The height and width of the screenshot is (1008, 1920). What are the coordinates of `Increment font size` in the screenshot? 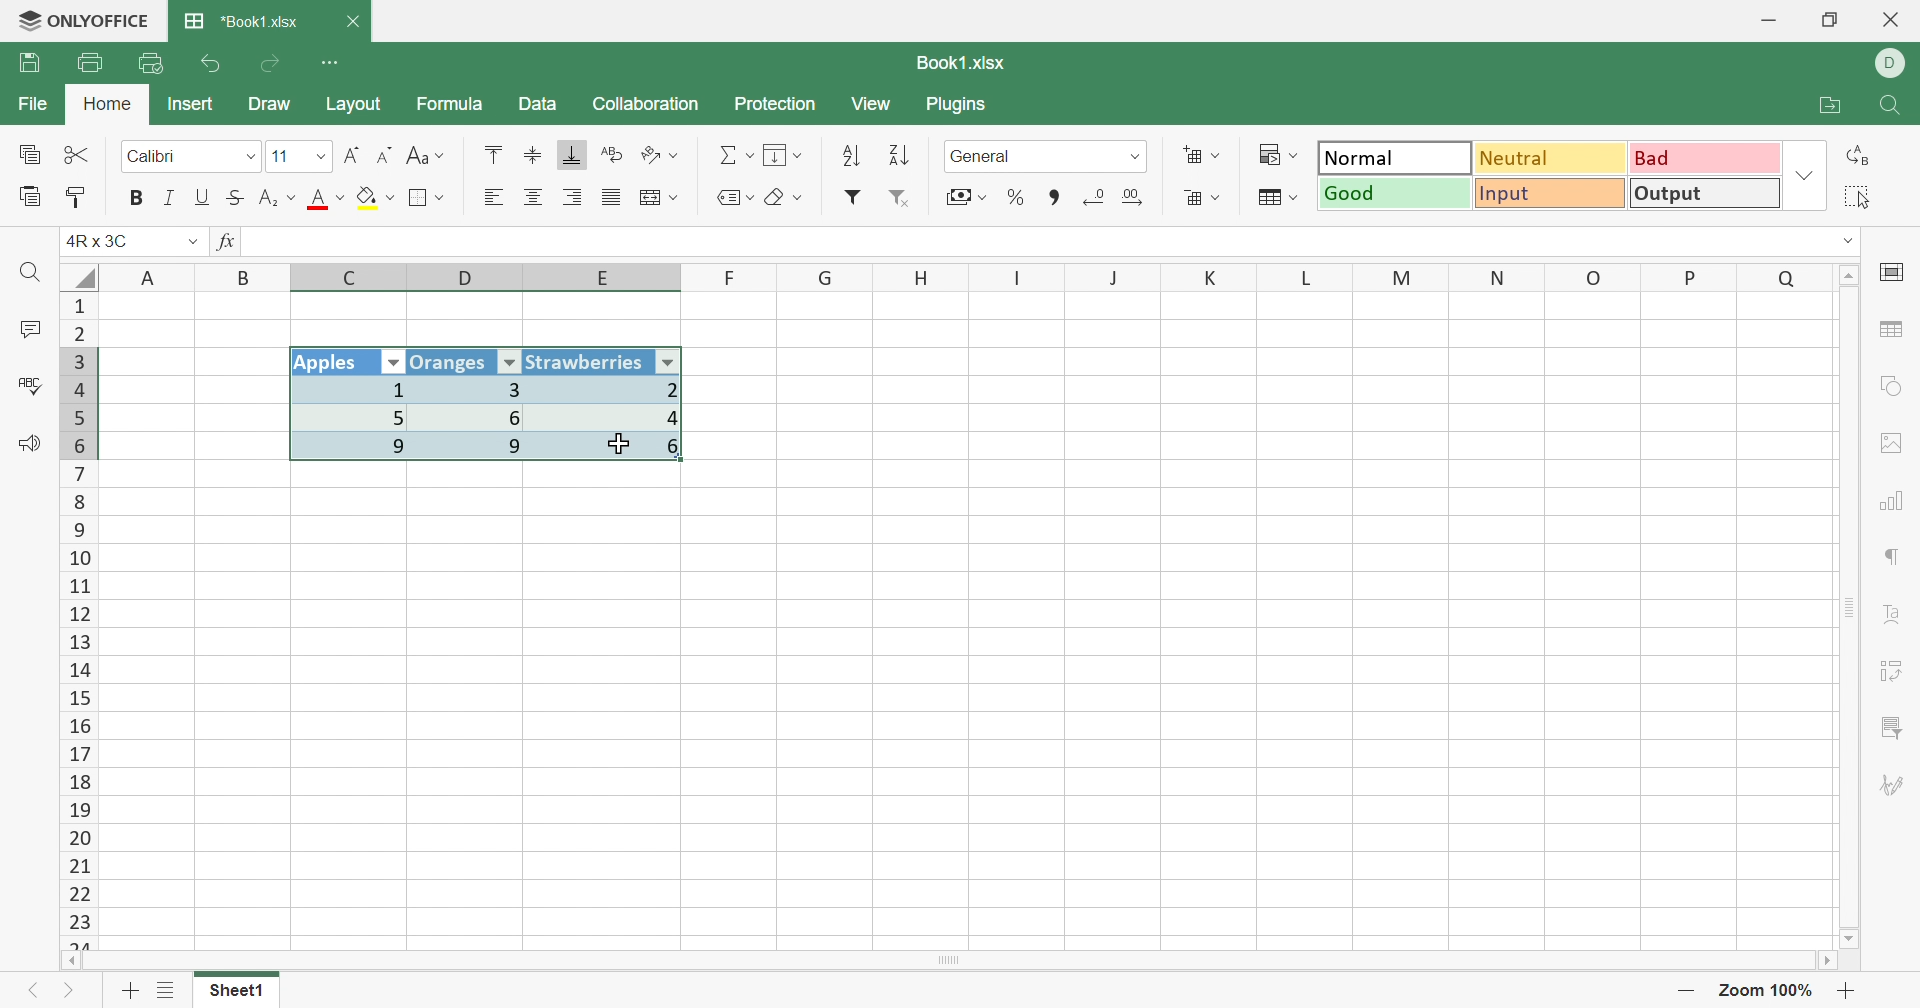 It's located at (351, 155).